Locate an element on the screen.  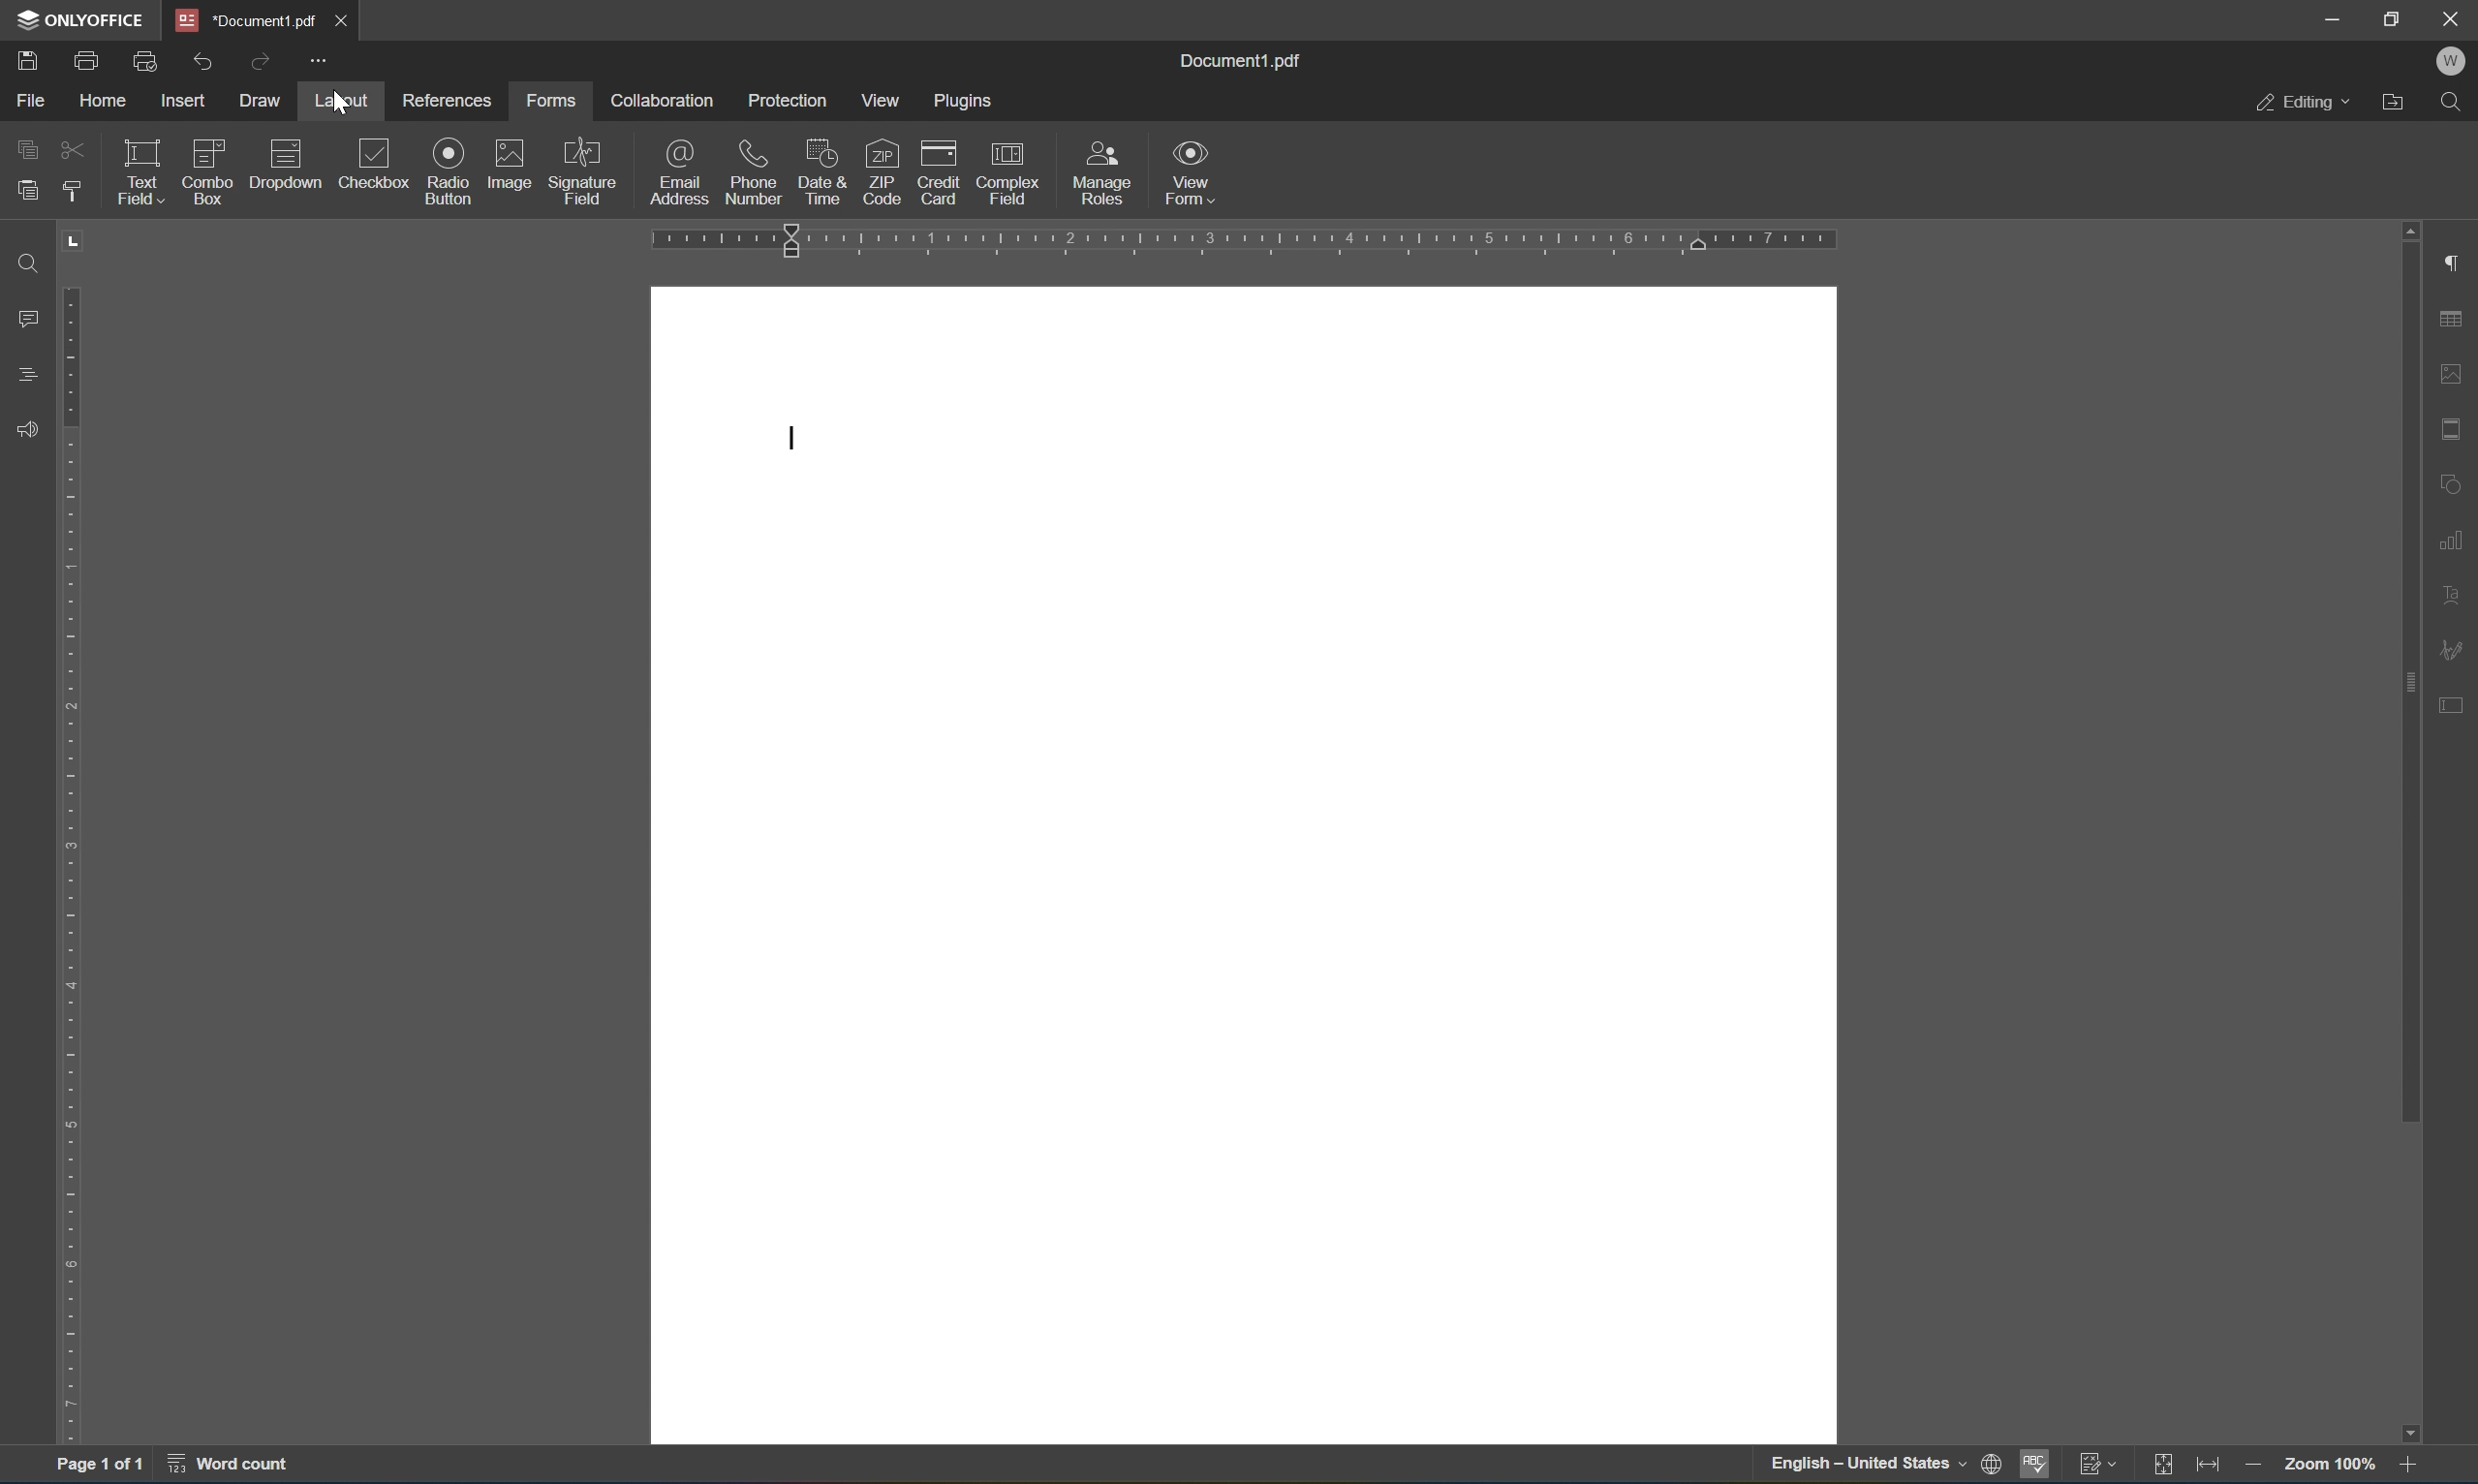
cursor is located at coordinates (339, 109).